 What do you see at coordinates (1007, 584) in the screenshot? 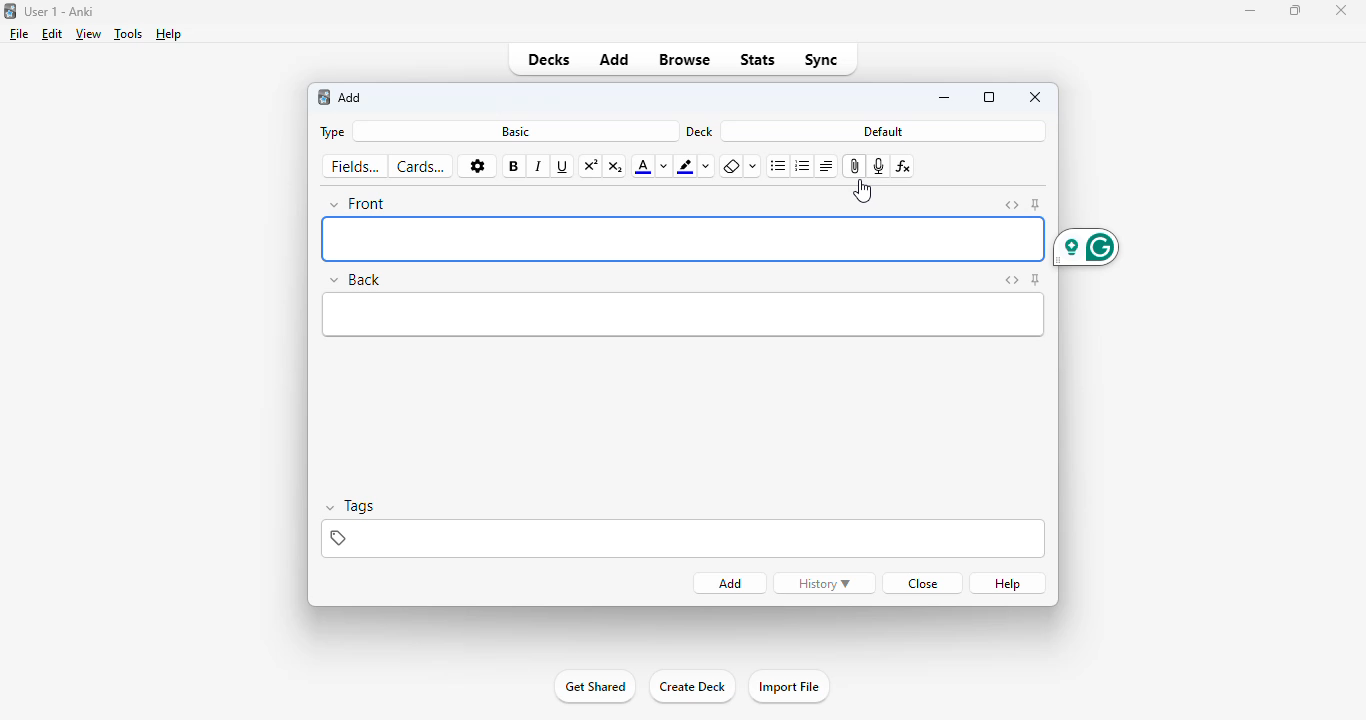
I see `help` at bounding box center [1007, 584].